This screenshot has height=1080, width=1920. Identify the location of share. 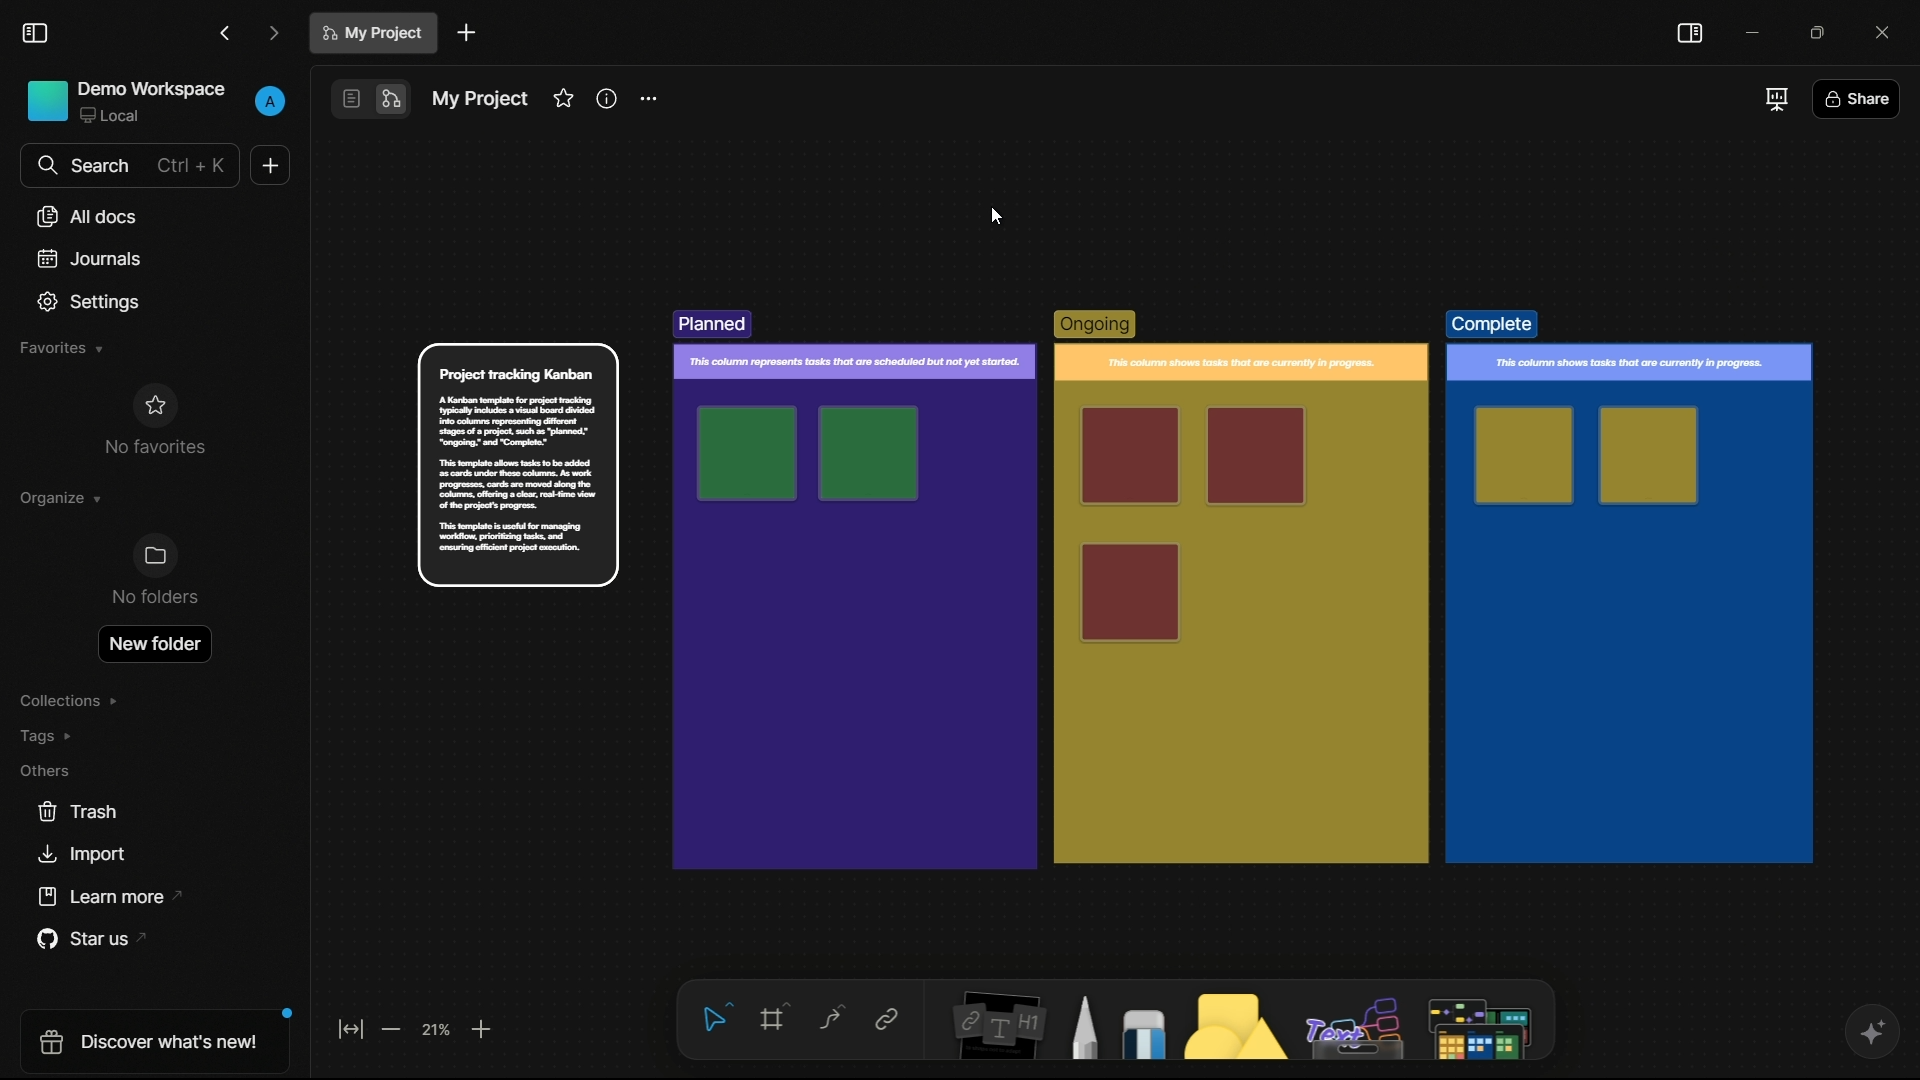
(1856, 102).